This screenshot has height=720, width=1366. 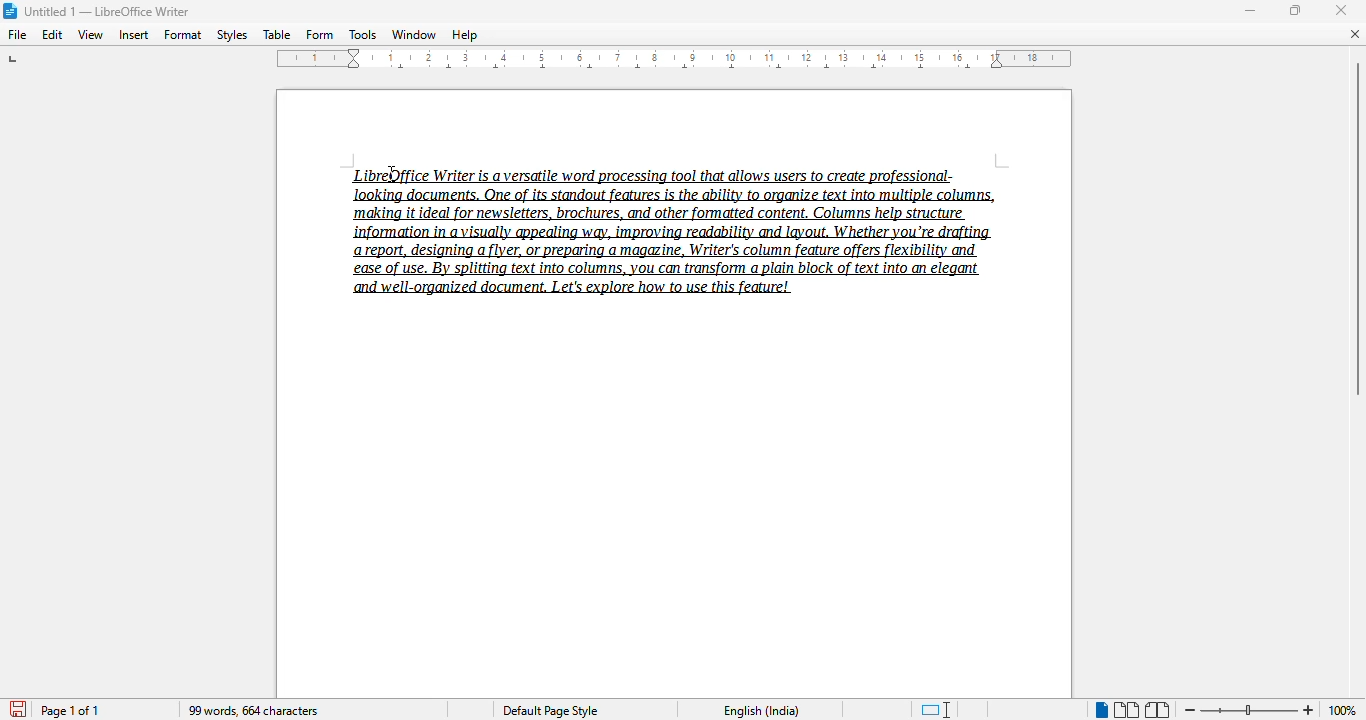 I want to click on tools, so click(x=363, y=35).